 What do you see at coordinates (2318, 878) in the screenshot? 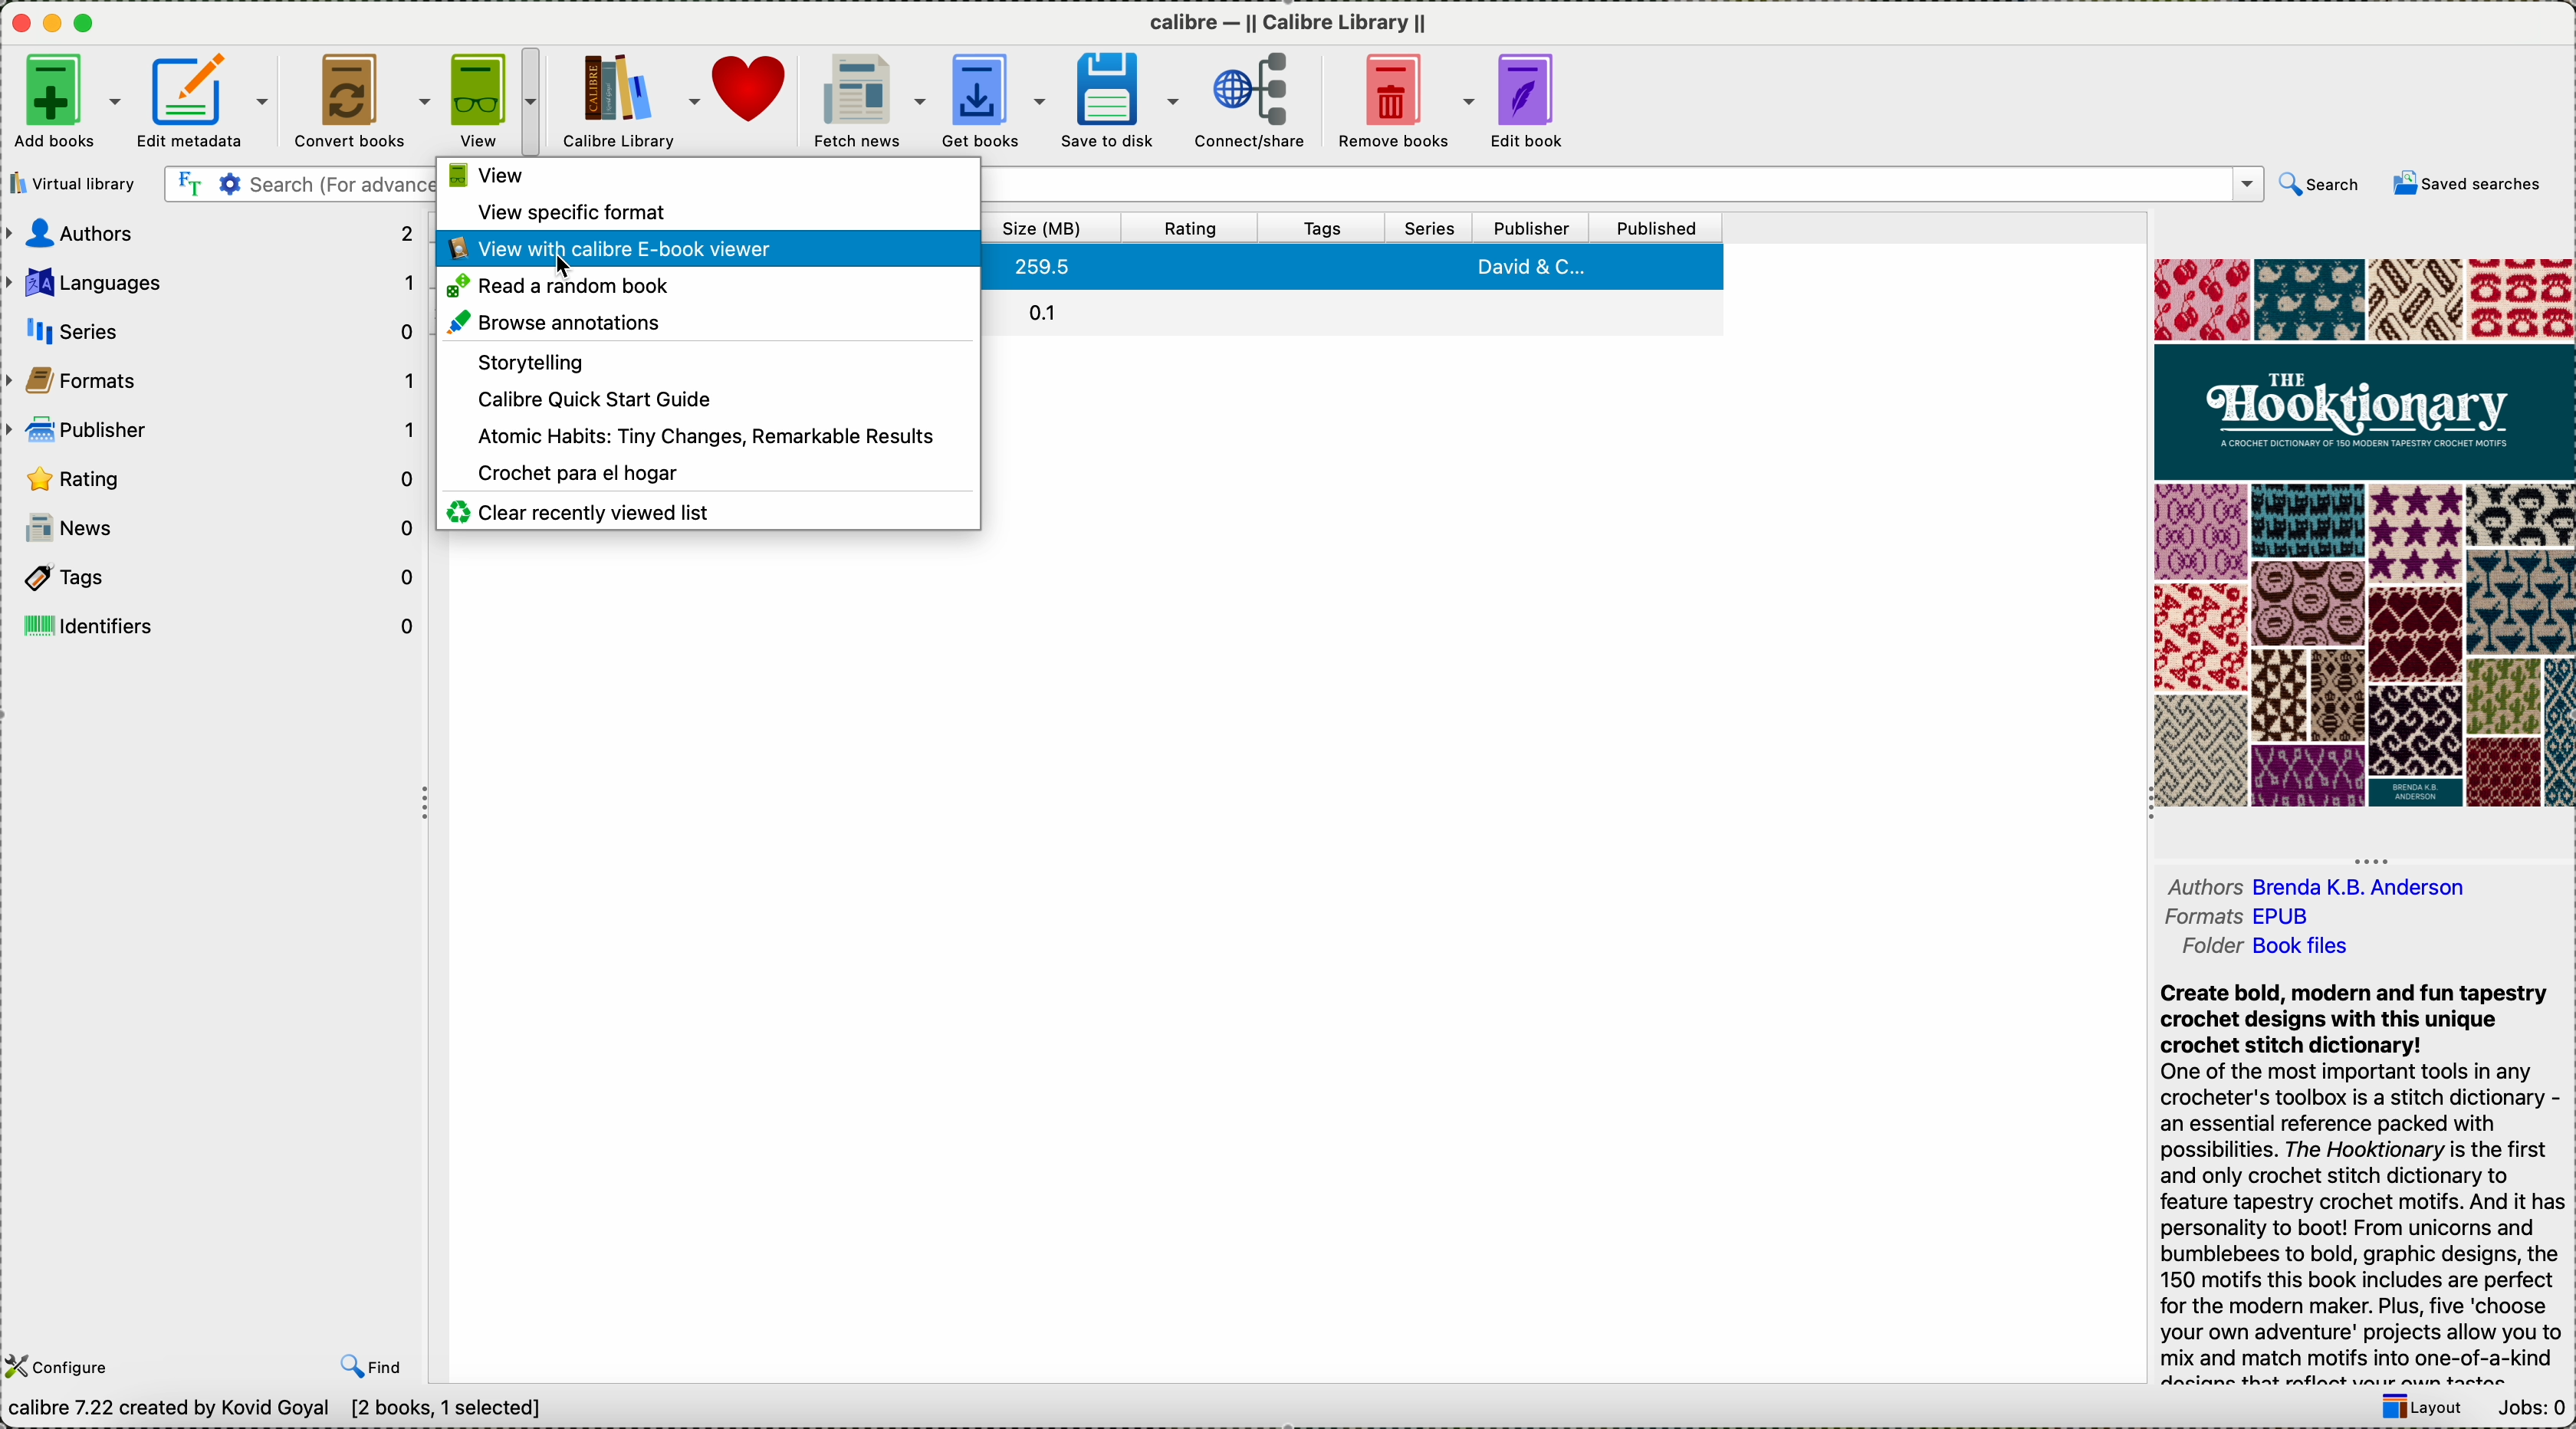
I see `authors` at bounding box center [2318, 878].